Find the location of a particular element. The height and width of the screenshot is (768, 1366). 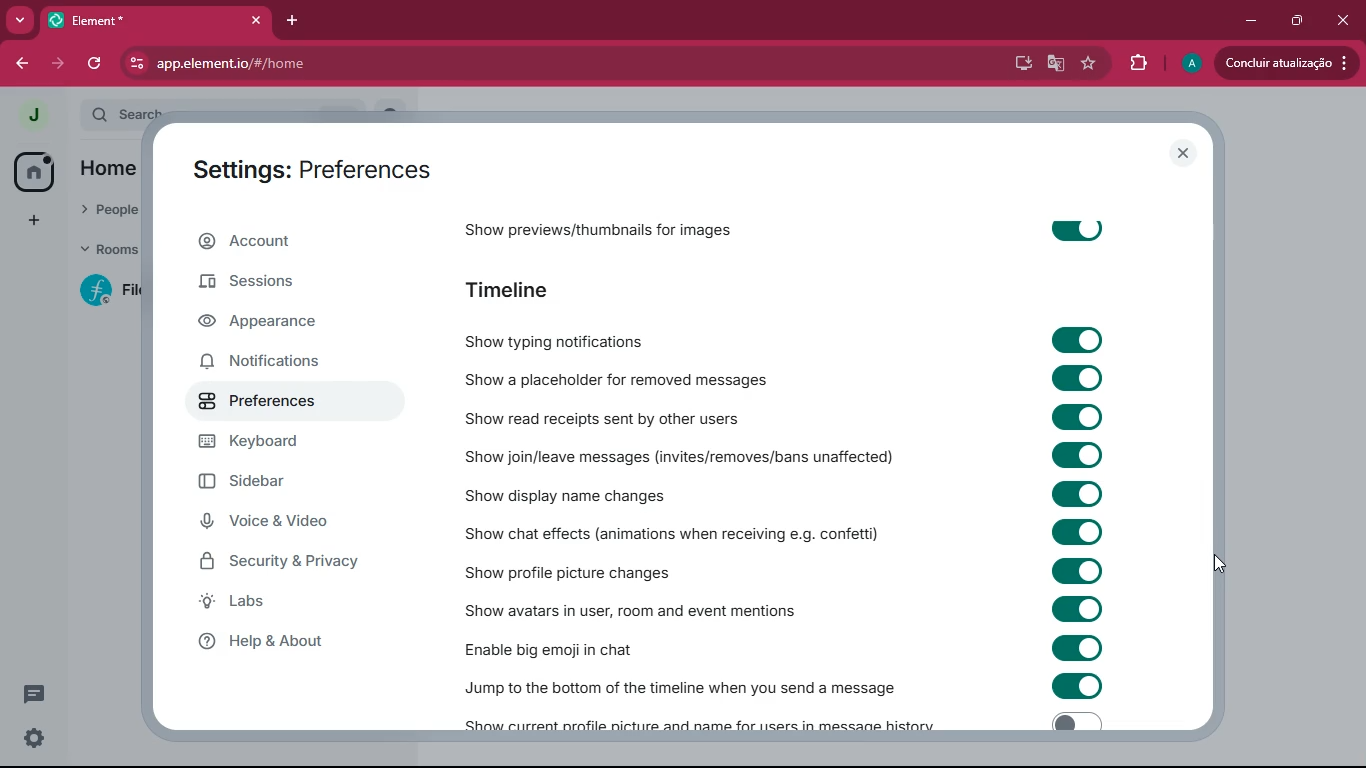

show current profile picture and name for users in message history is located at coordinates (705, 722).